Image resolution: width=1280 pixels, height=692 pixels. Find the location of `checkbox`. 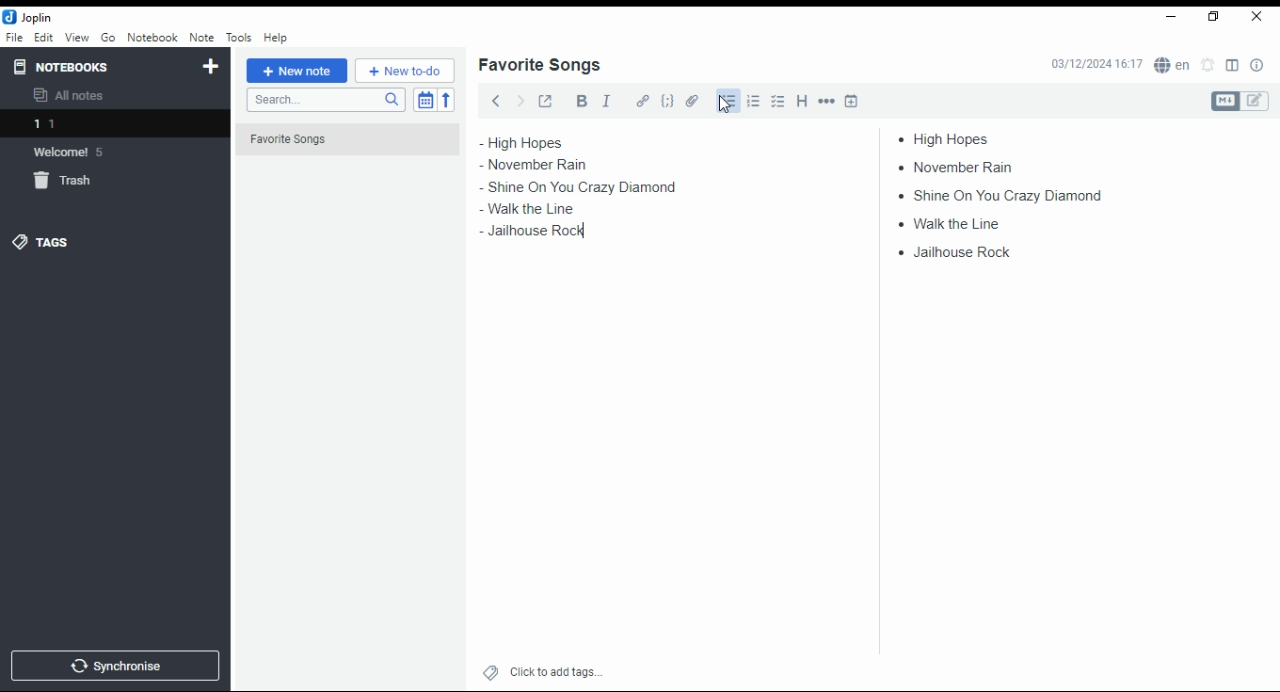

checkbox is located at coordinates (776, 103).